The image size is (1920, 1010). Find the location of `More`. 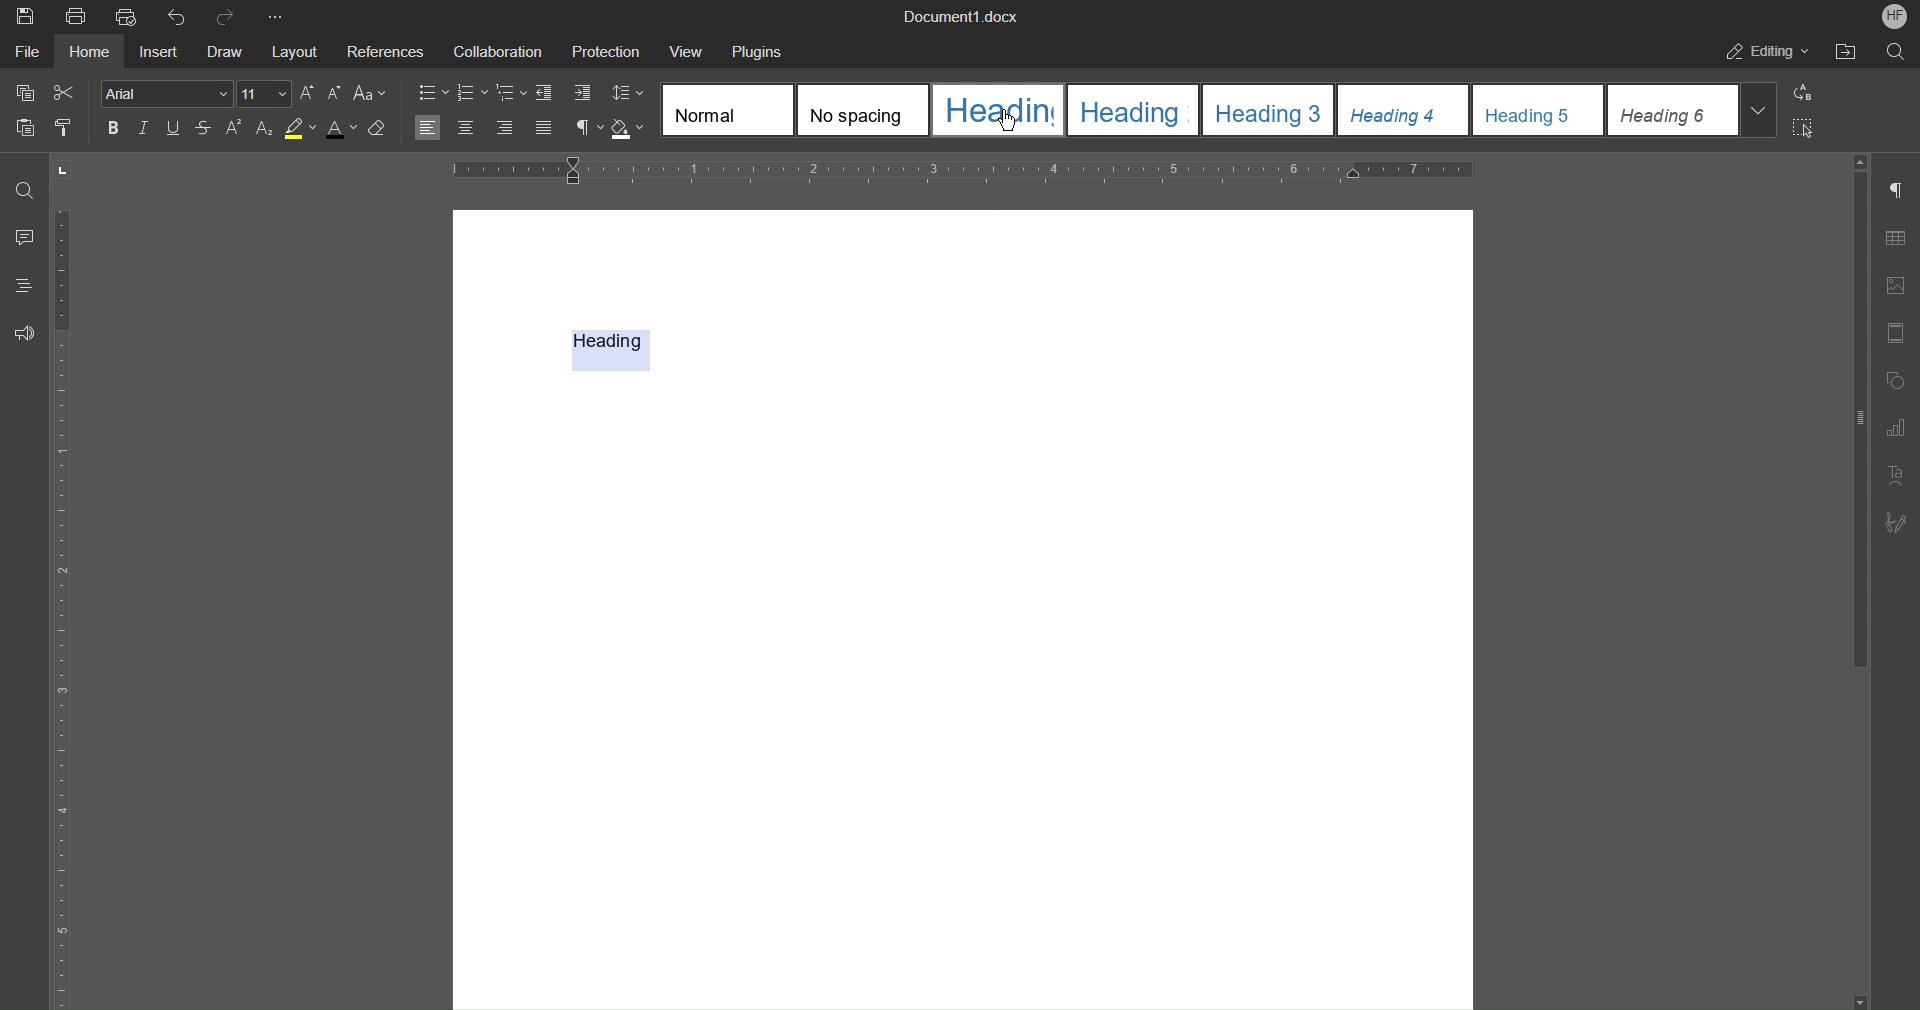

More is located at coordinates (278, 14).